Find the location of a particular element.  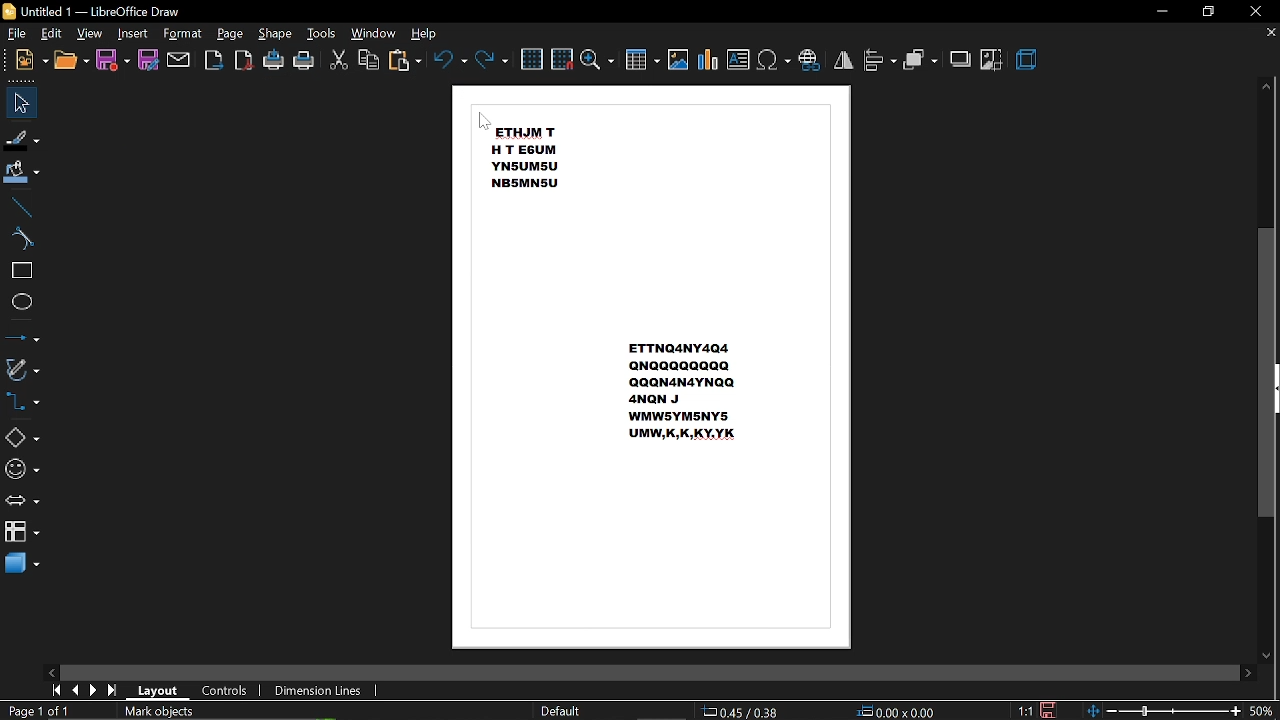

Default is located at coordinates (560, 711).